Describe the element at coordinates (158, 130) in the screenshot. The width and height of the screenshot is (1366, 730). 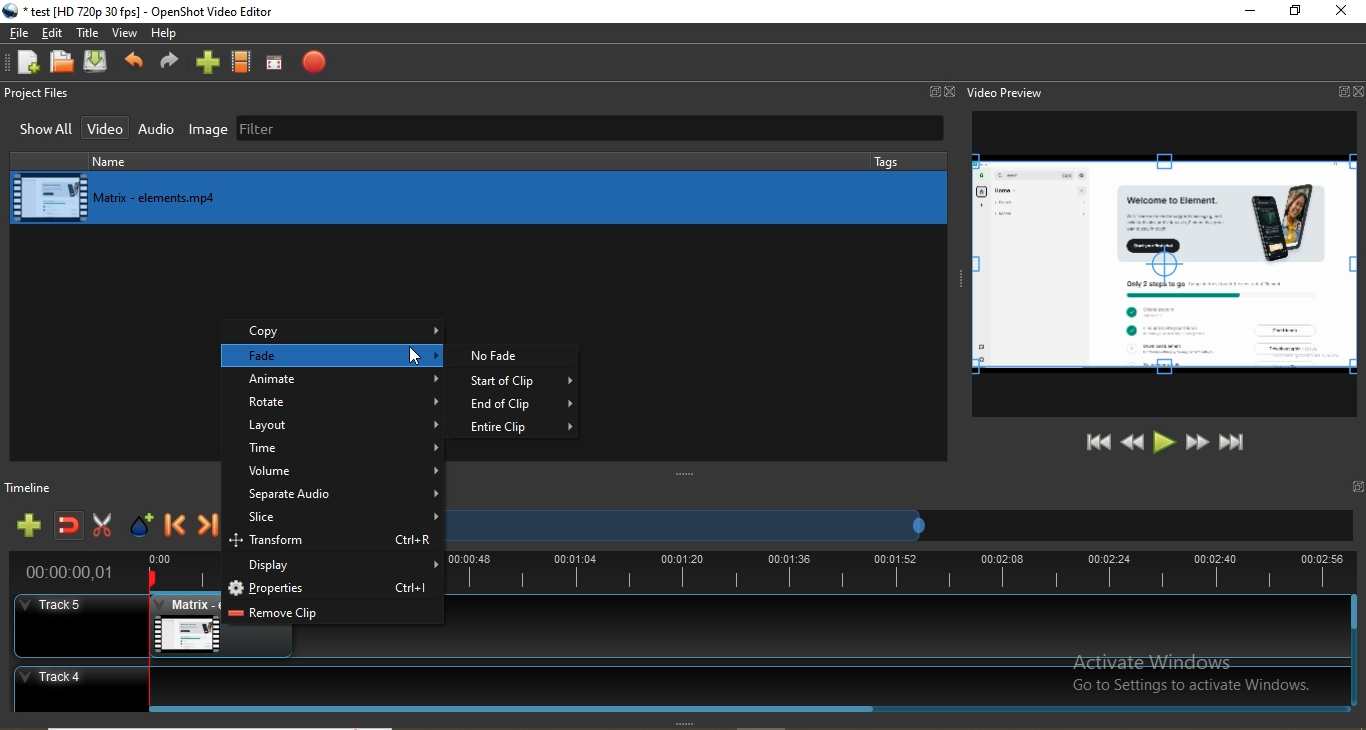
I see `Audio` at that location.